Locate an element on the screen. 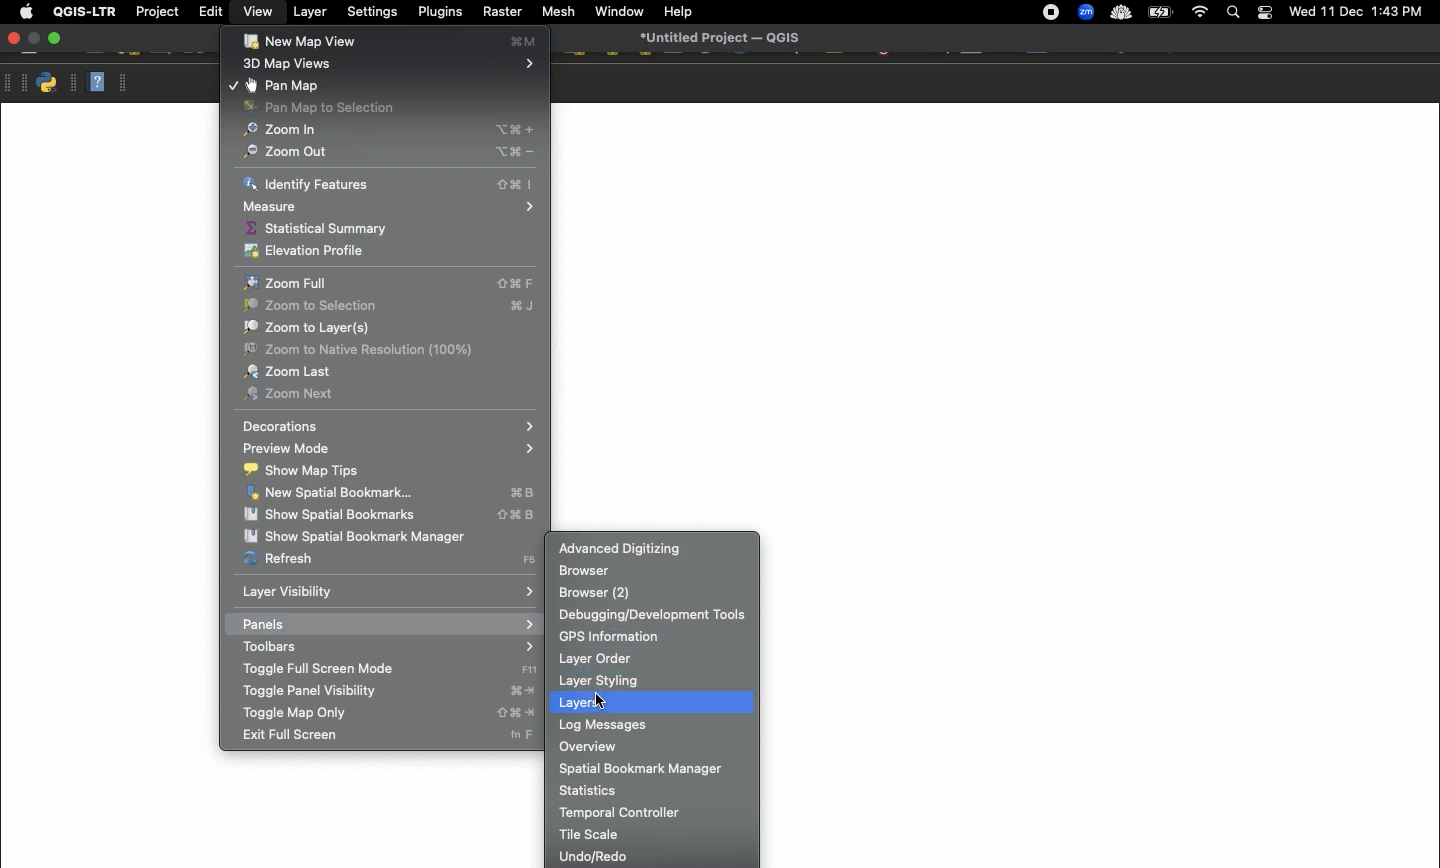 Image resolution: width=1440 pixels, height=868 pixels. Spatial bookmark manager  is located at coordinates (652, 768).